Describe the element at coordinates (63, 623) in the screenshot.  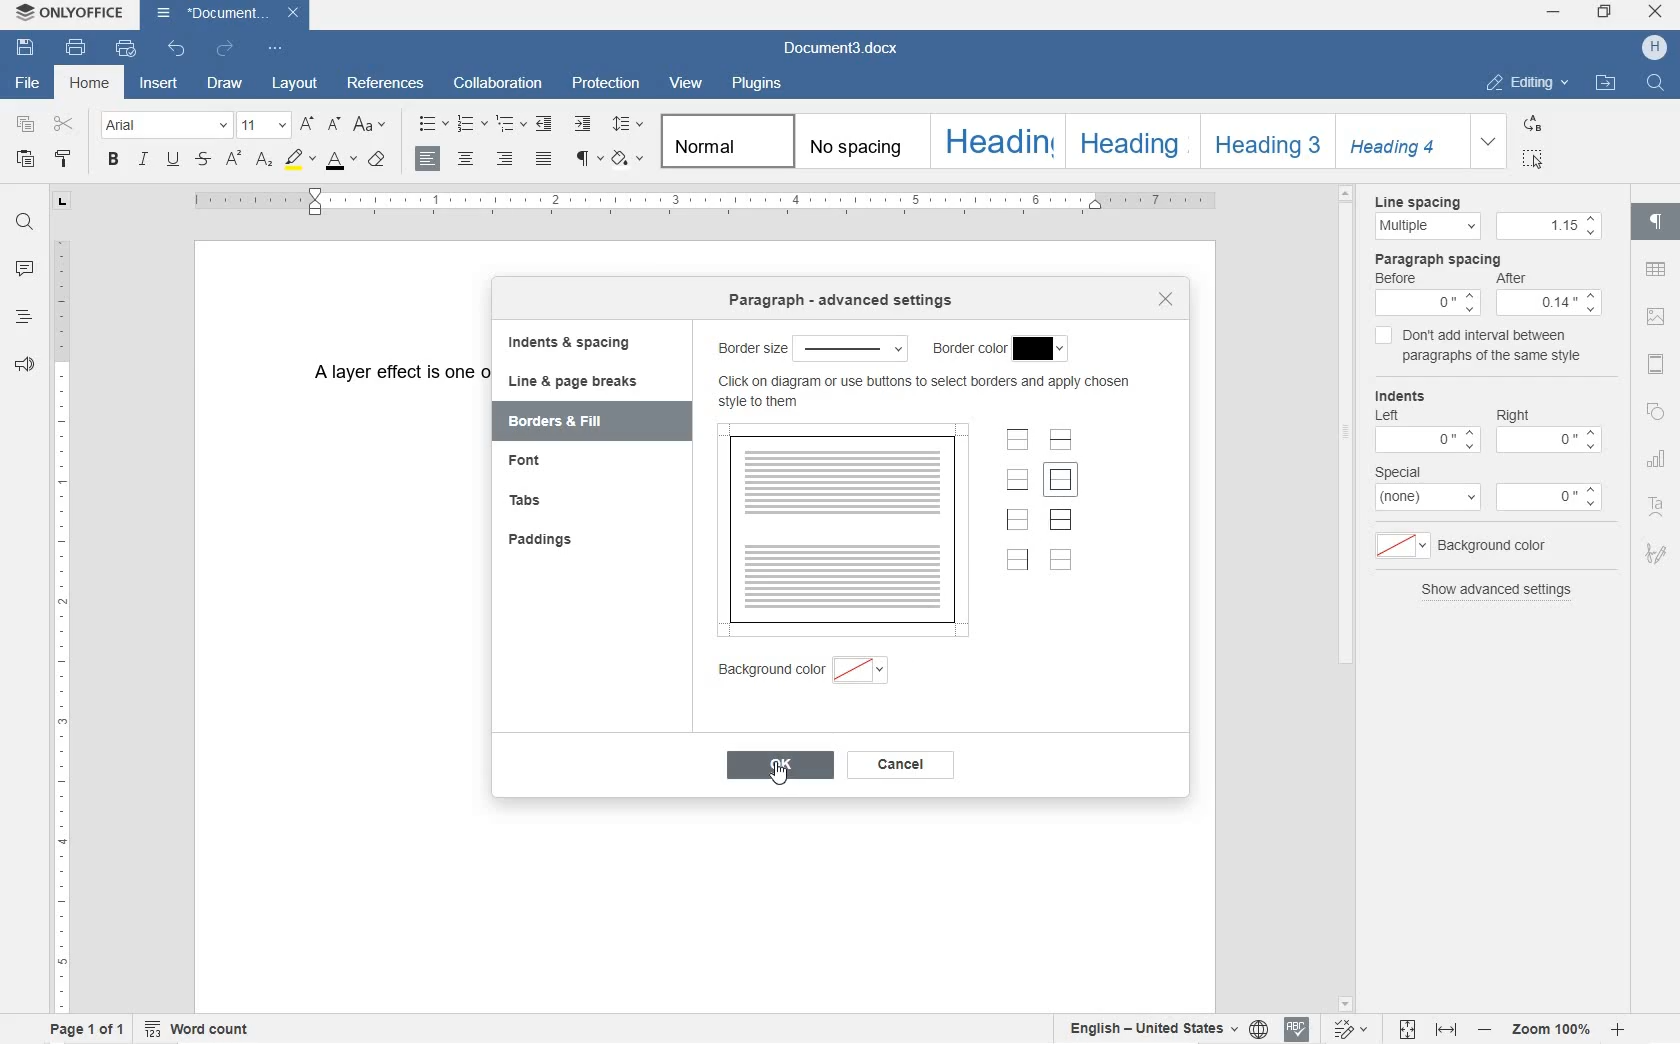
I see `RULER` at that location.